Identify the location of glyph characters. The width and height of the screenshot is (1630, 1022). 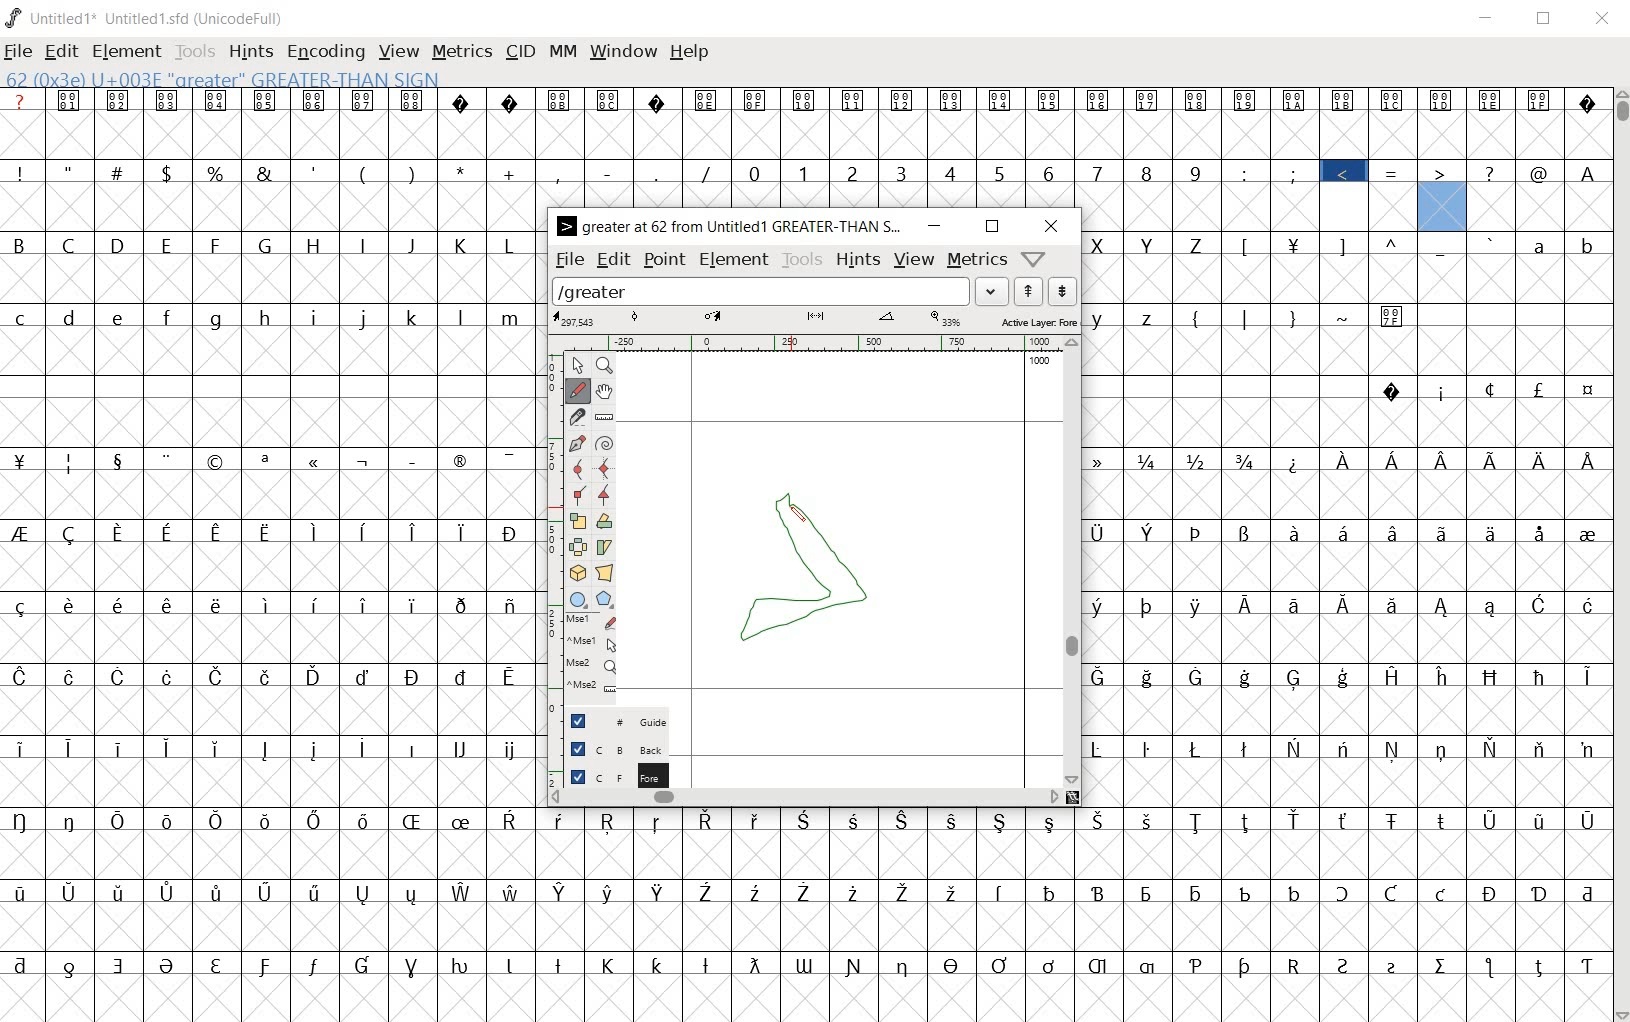
(1348, 521).